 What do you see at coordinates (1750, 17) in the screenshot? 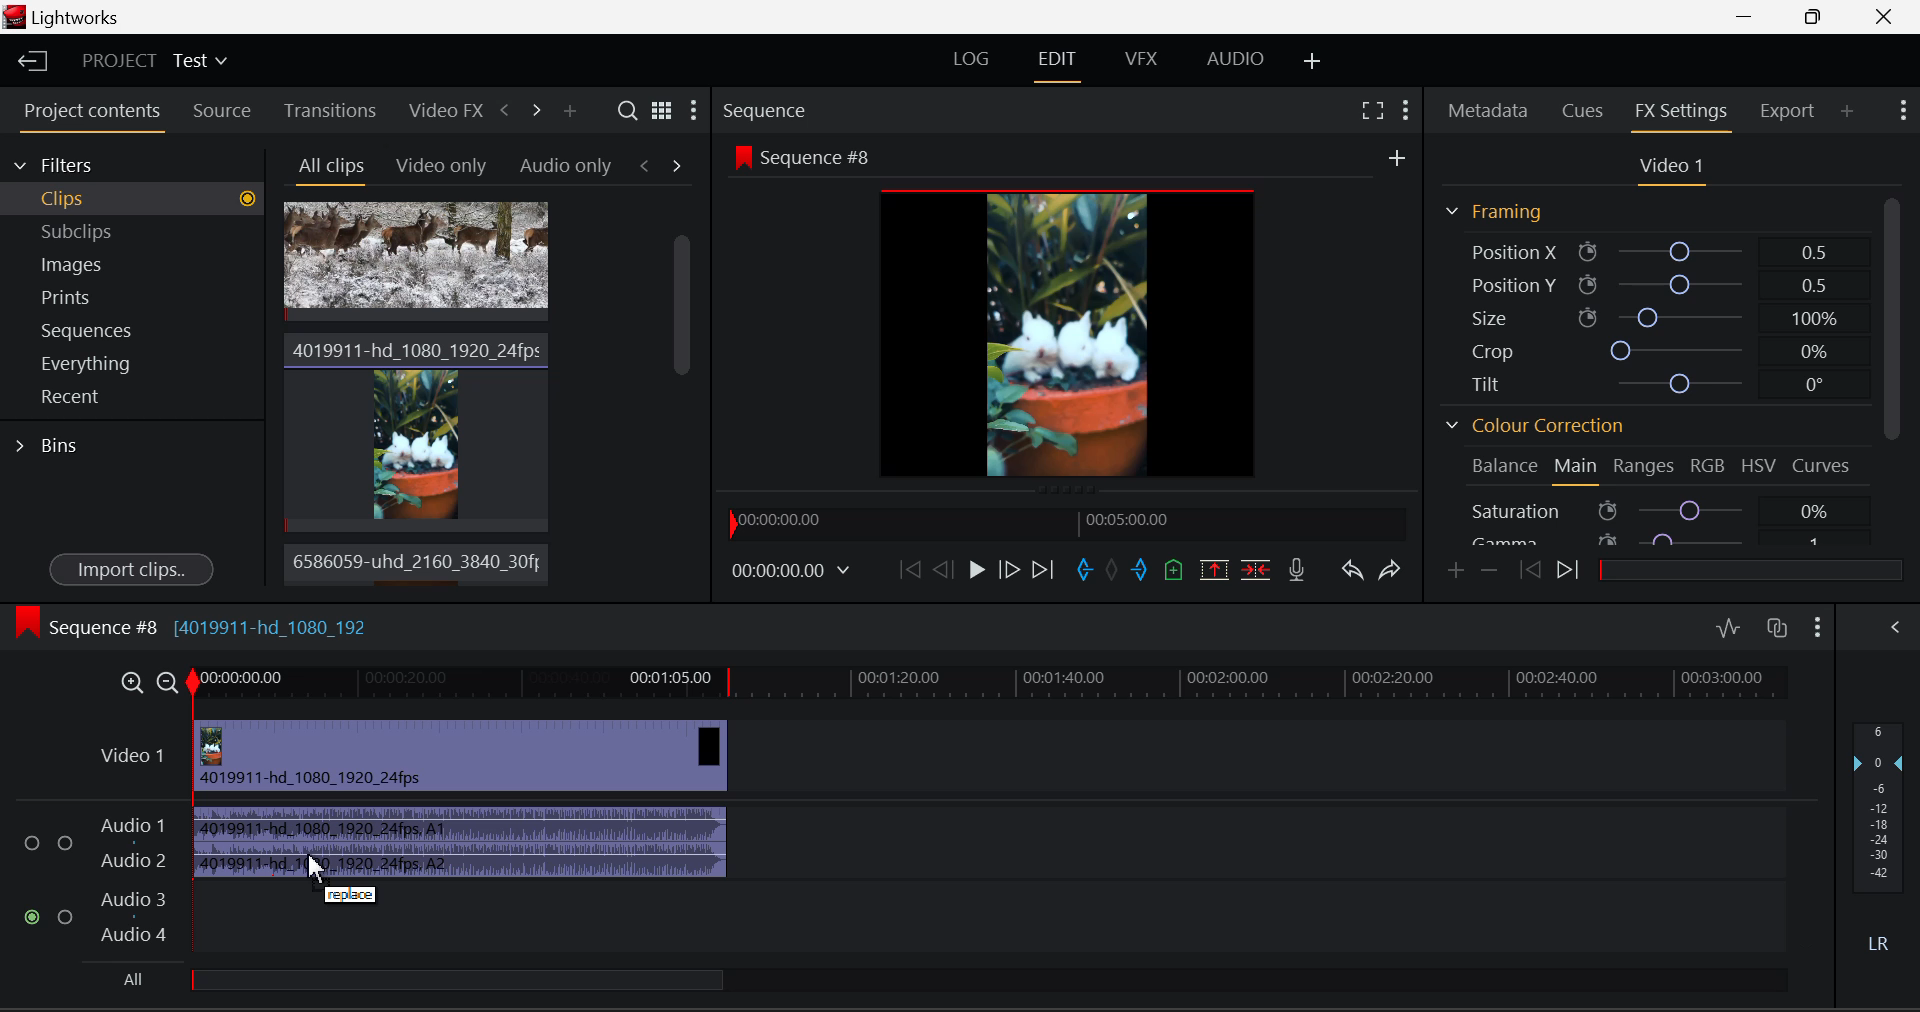
I see `Restore Down` at bounding box center [1750, 17].